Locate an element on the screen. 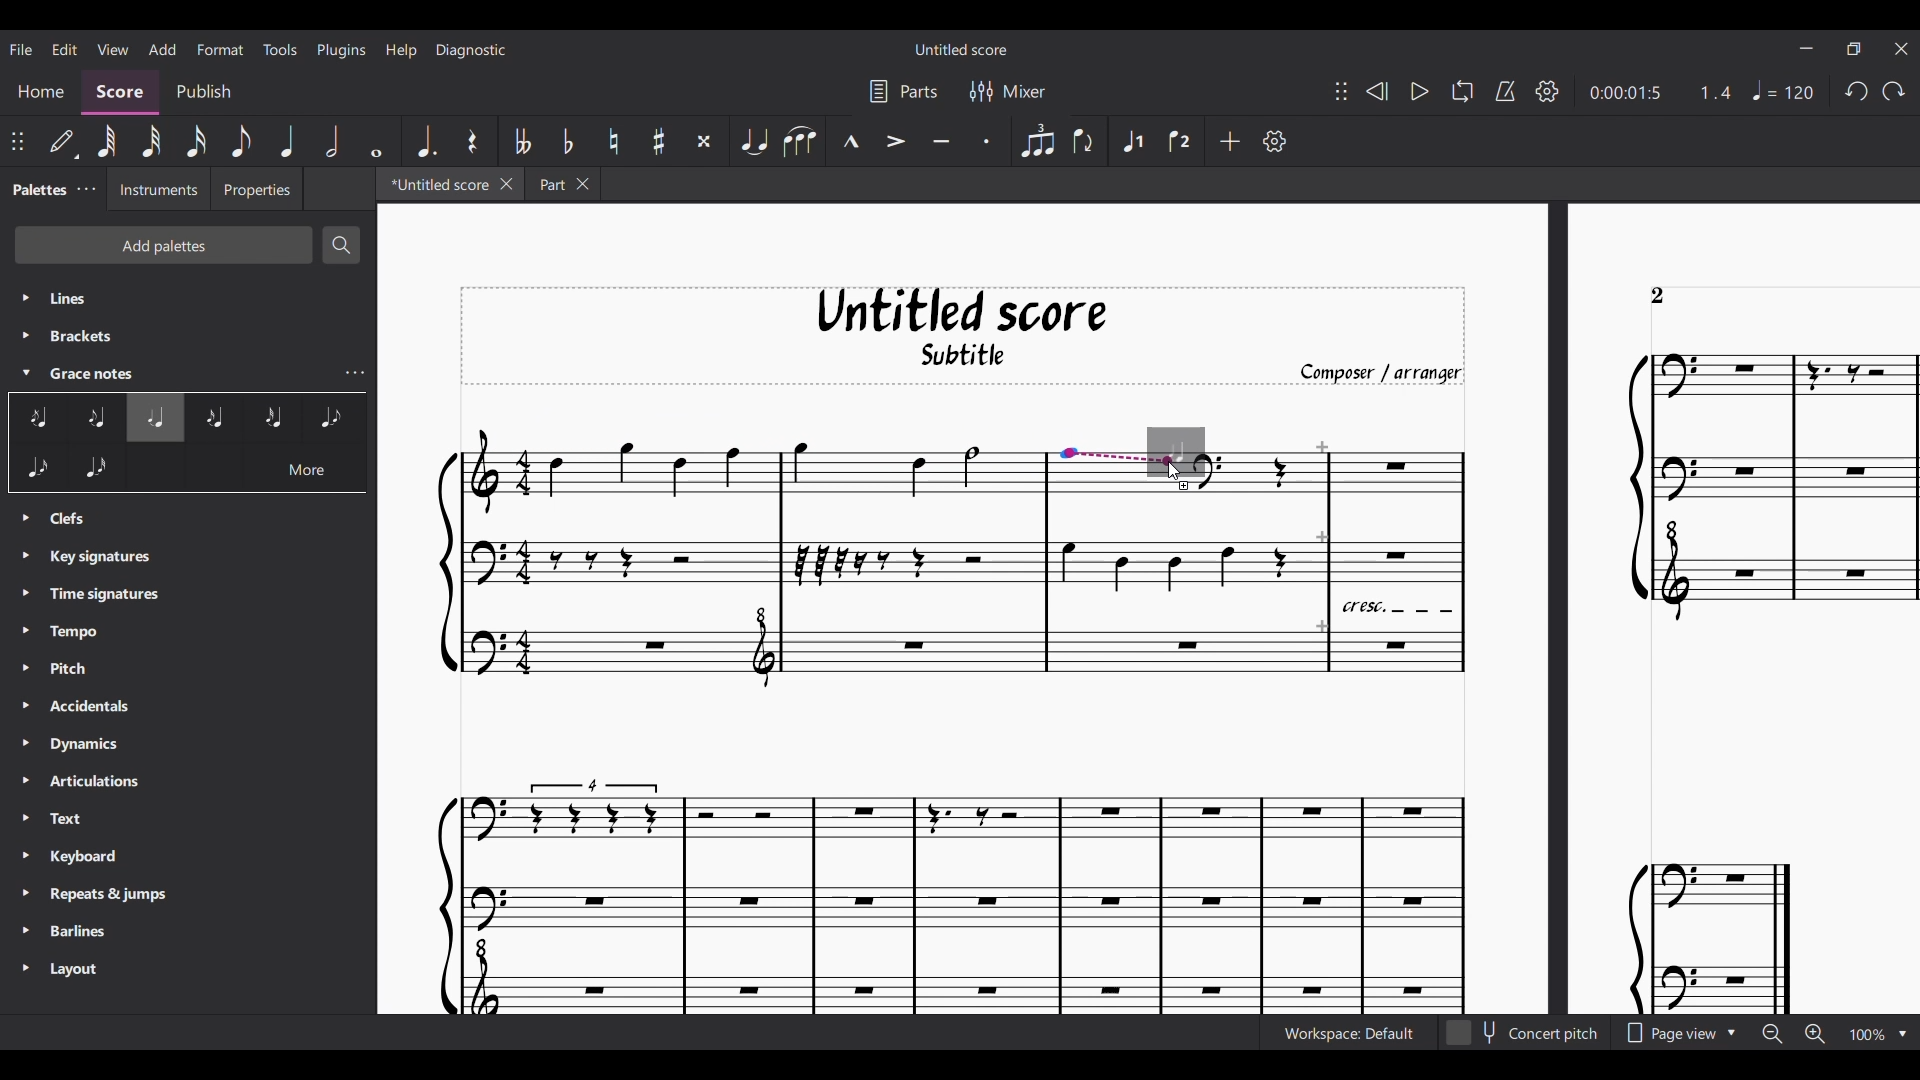 The height and width of the screenshot is (1080, 1920). Accent is located at coordinates (894, 140).